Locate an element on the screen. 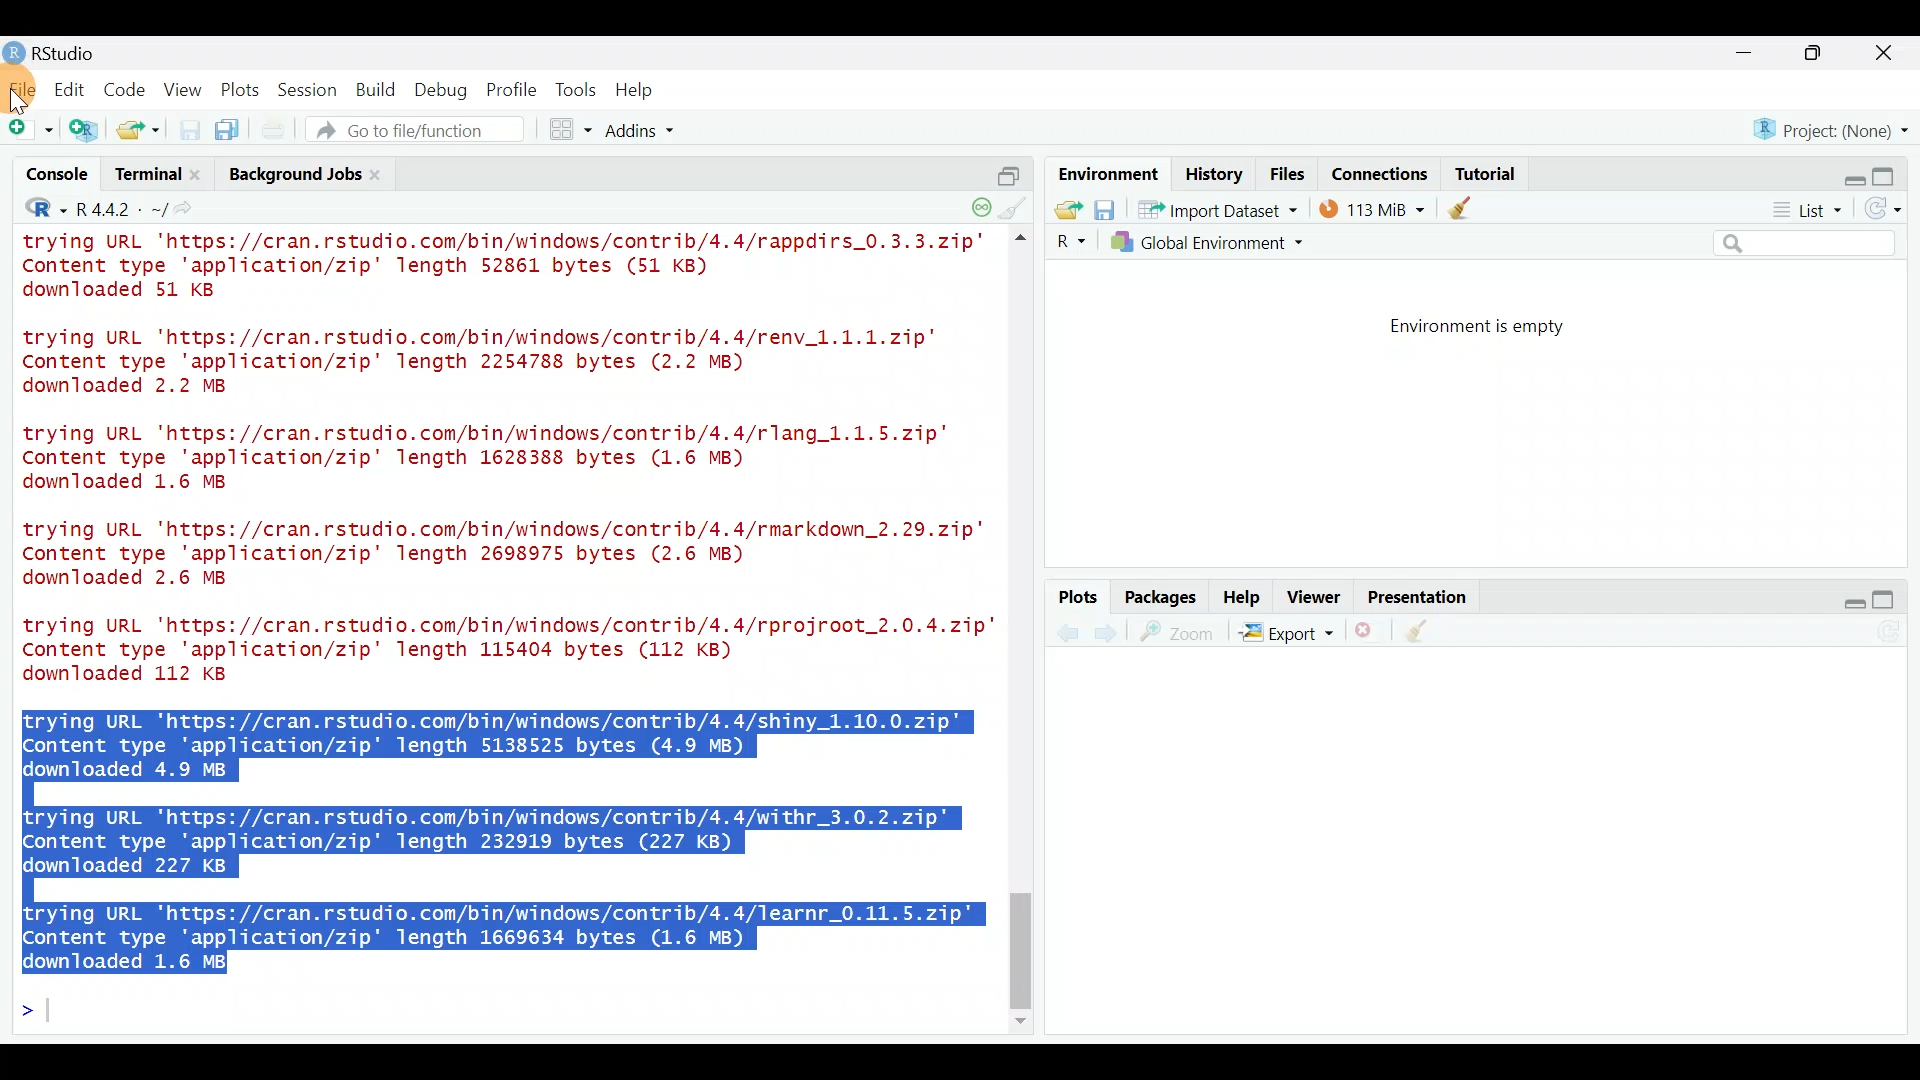 The image size is (1920, 1080). Save current document is located at coordinates (190, 130).